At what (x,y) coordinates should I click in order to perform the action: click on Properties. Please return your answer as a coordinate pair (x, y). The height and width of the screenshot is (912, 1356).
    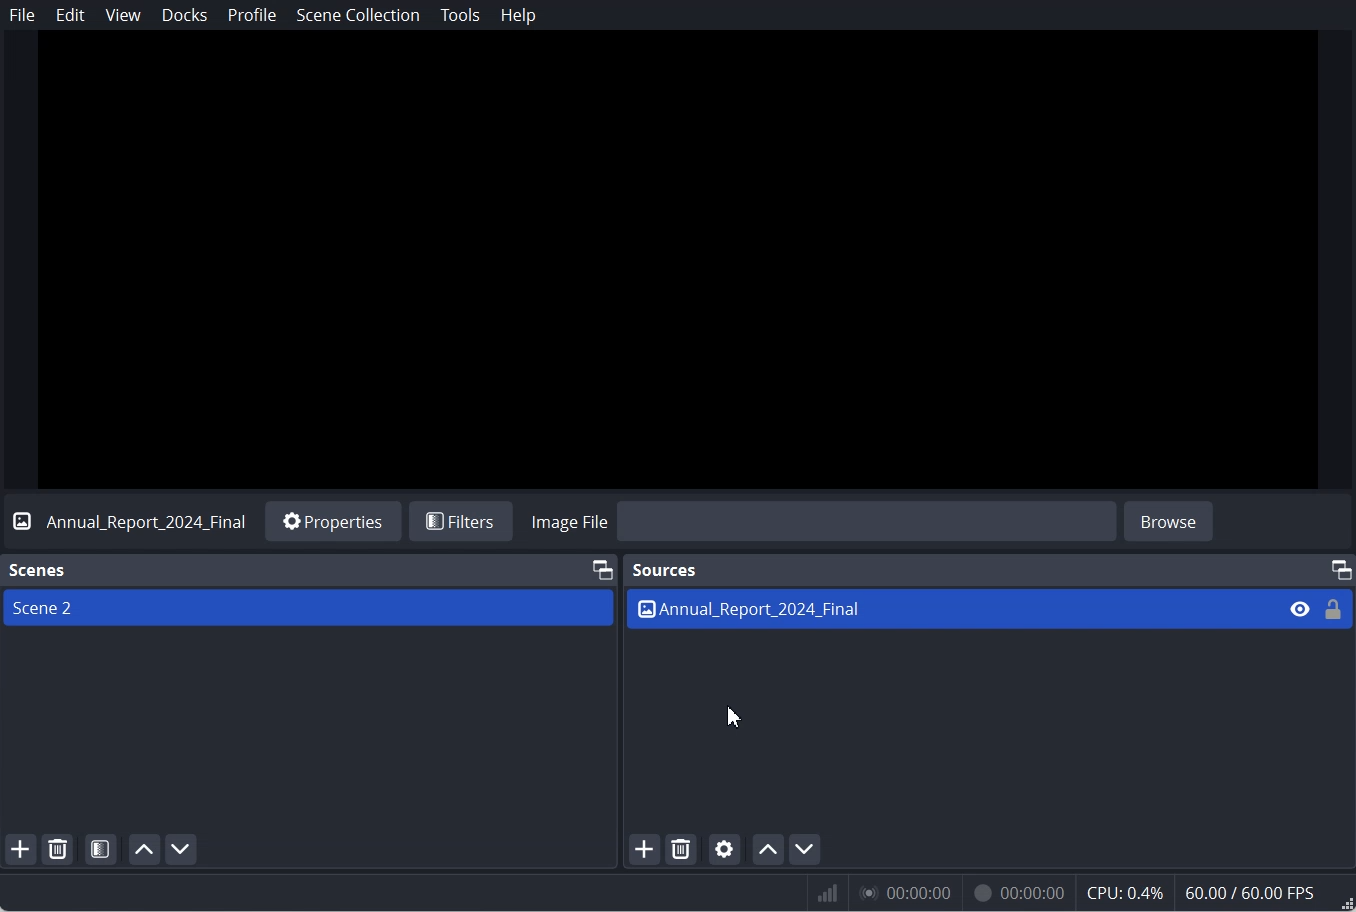
    Looking at the image, I should click on (333, 521).